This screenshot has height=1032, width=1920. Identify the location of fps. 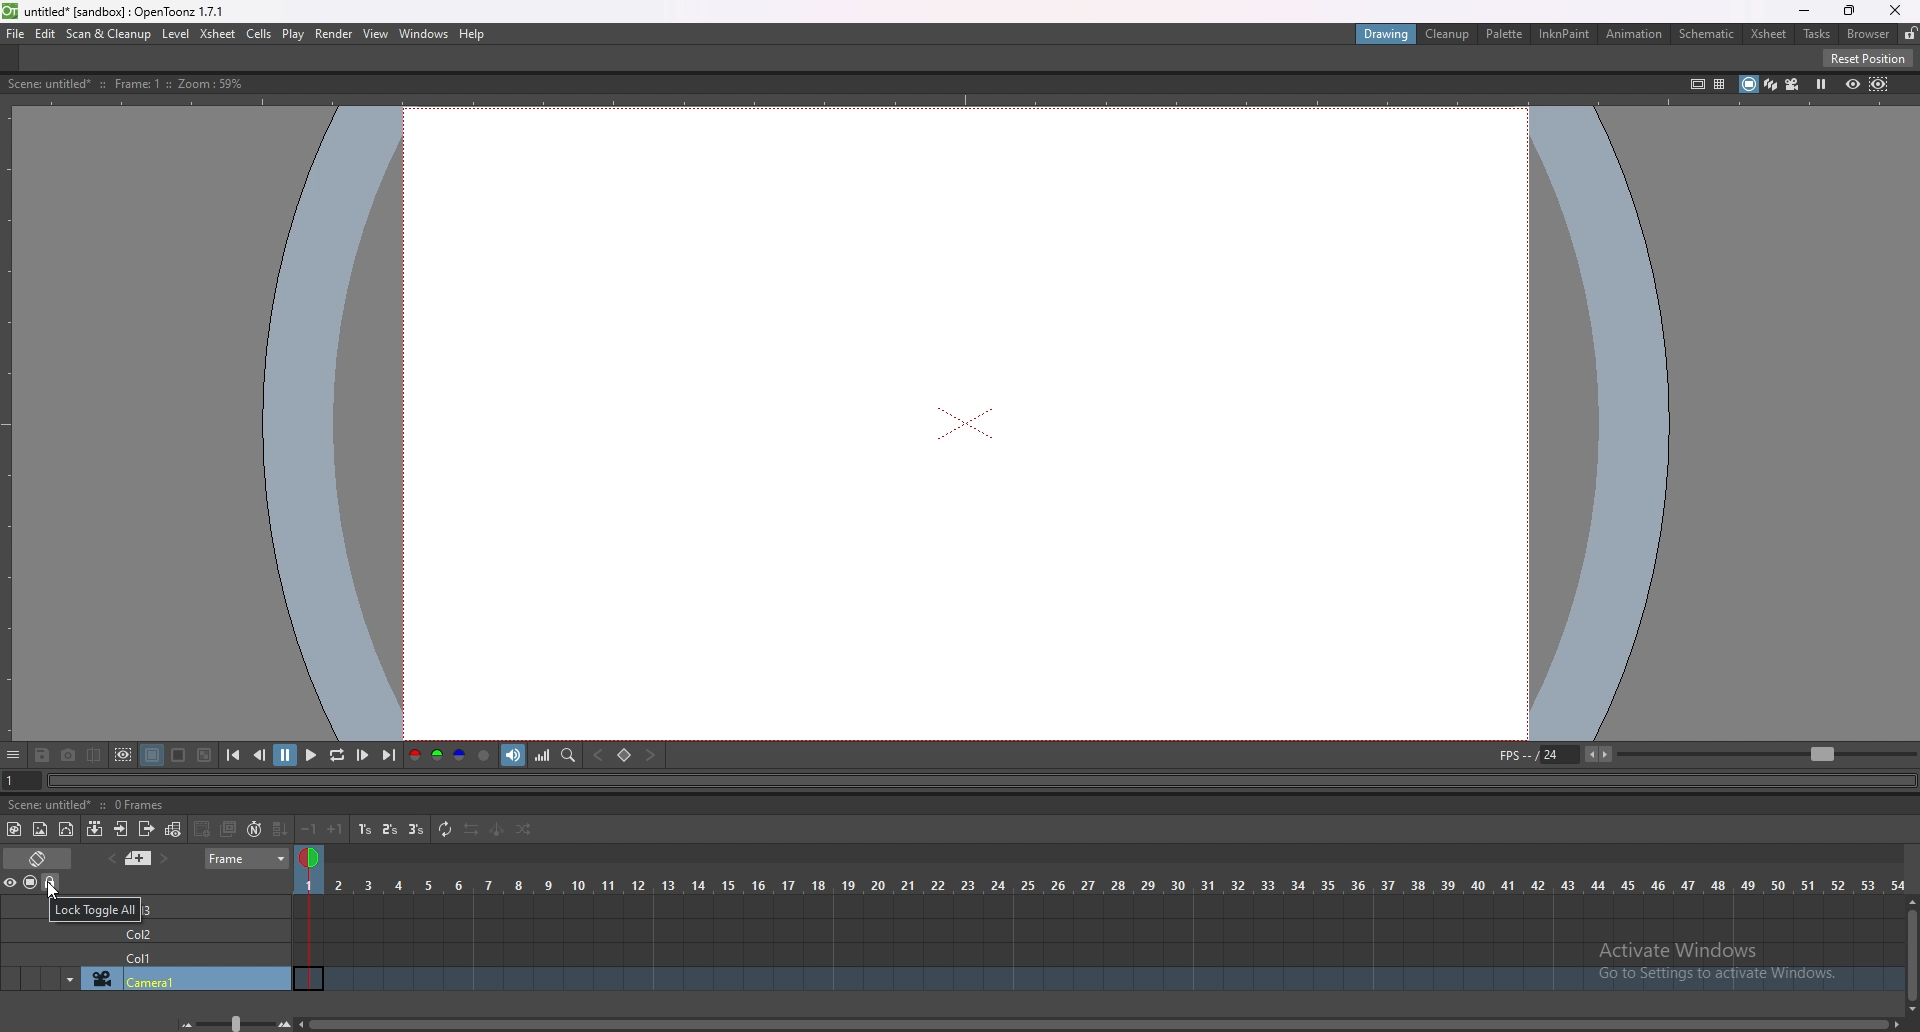
(1558, 754).